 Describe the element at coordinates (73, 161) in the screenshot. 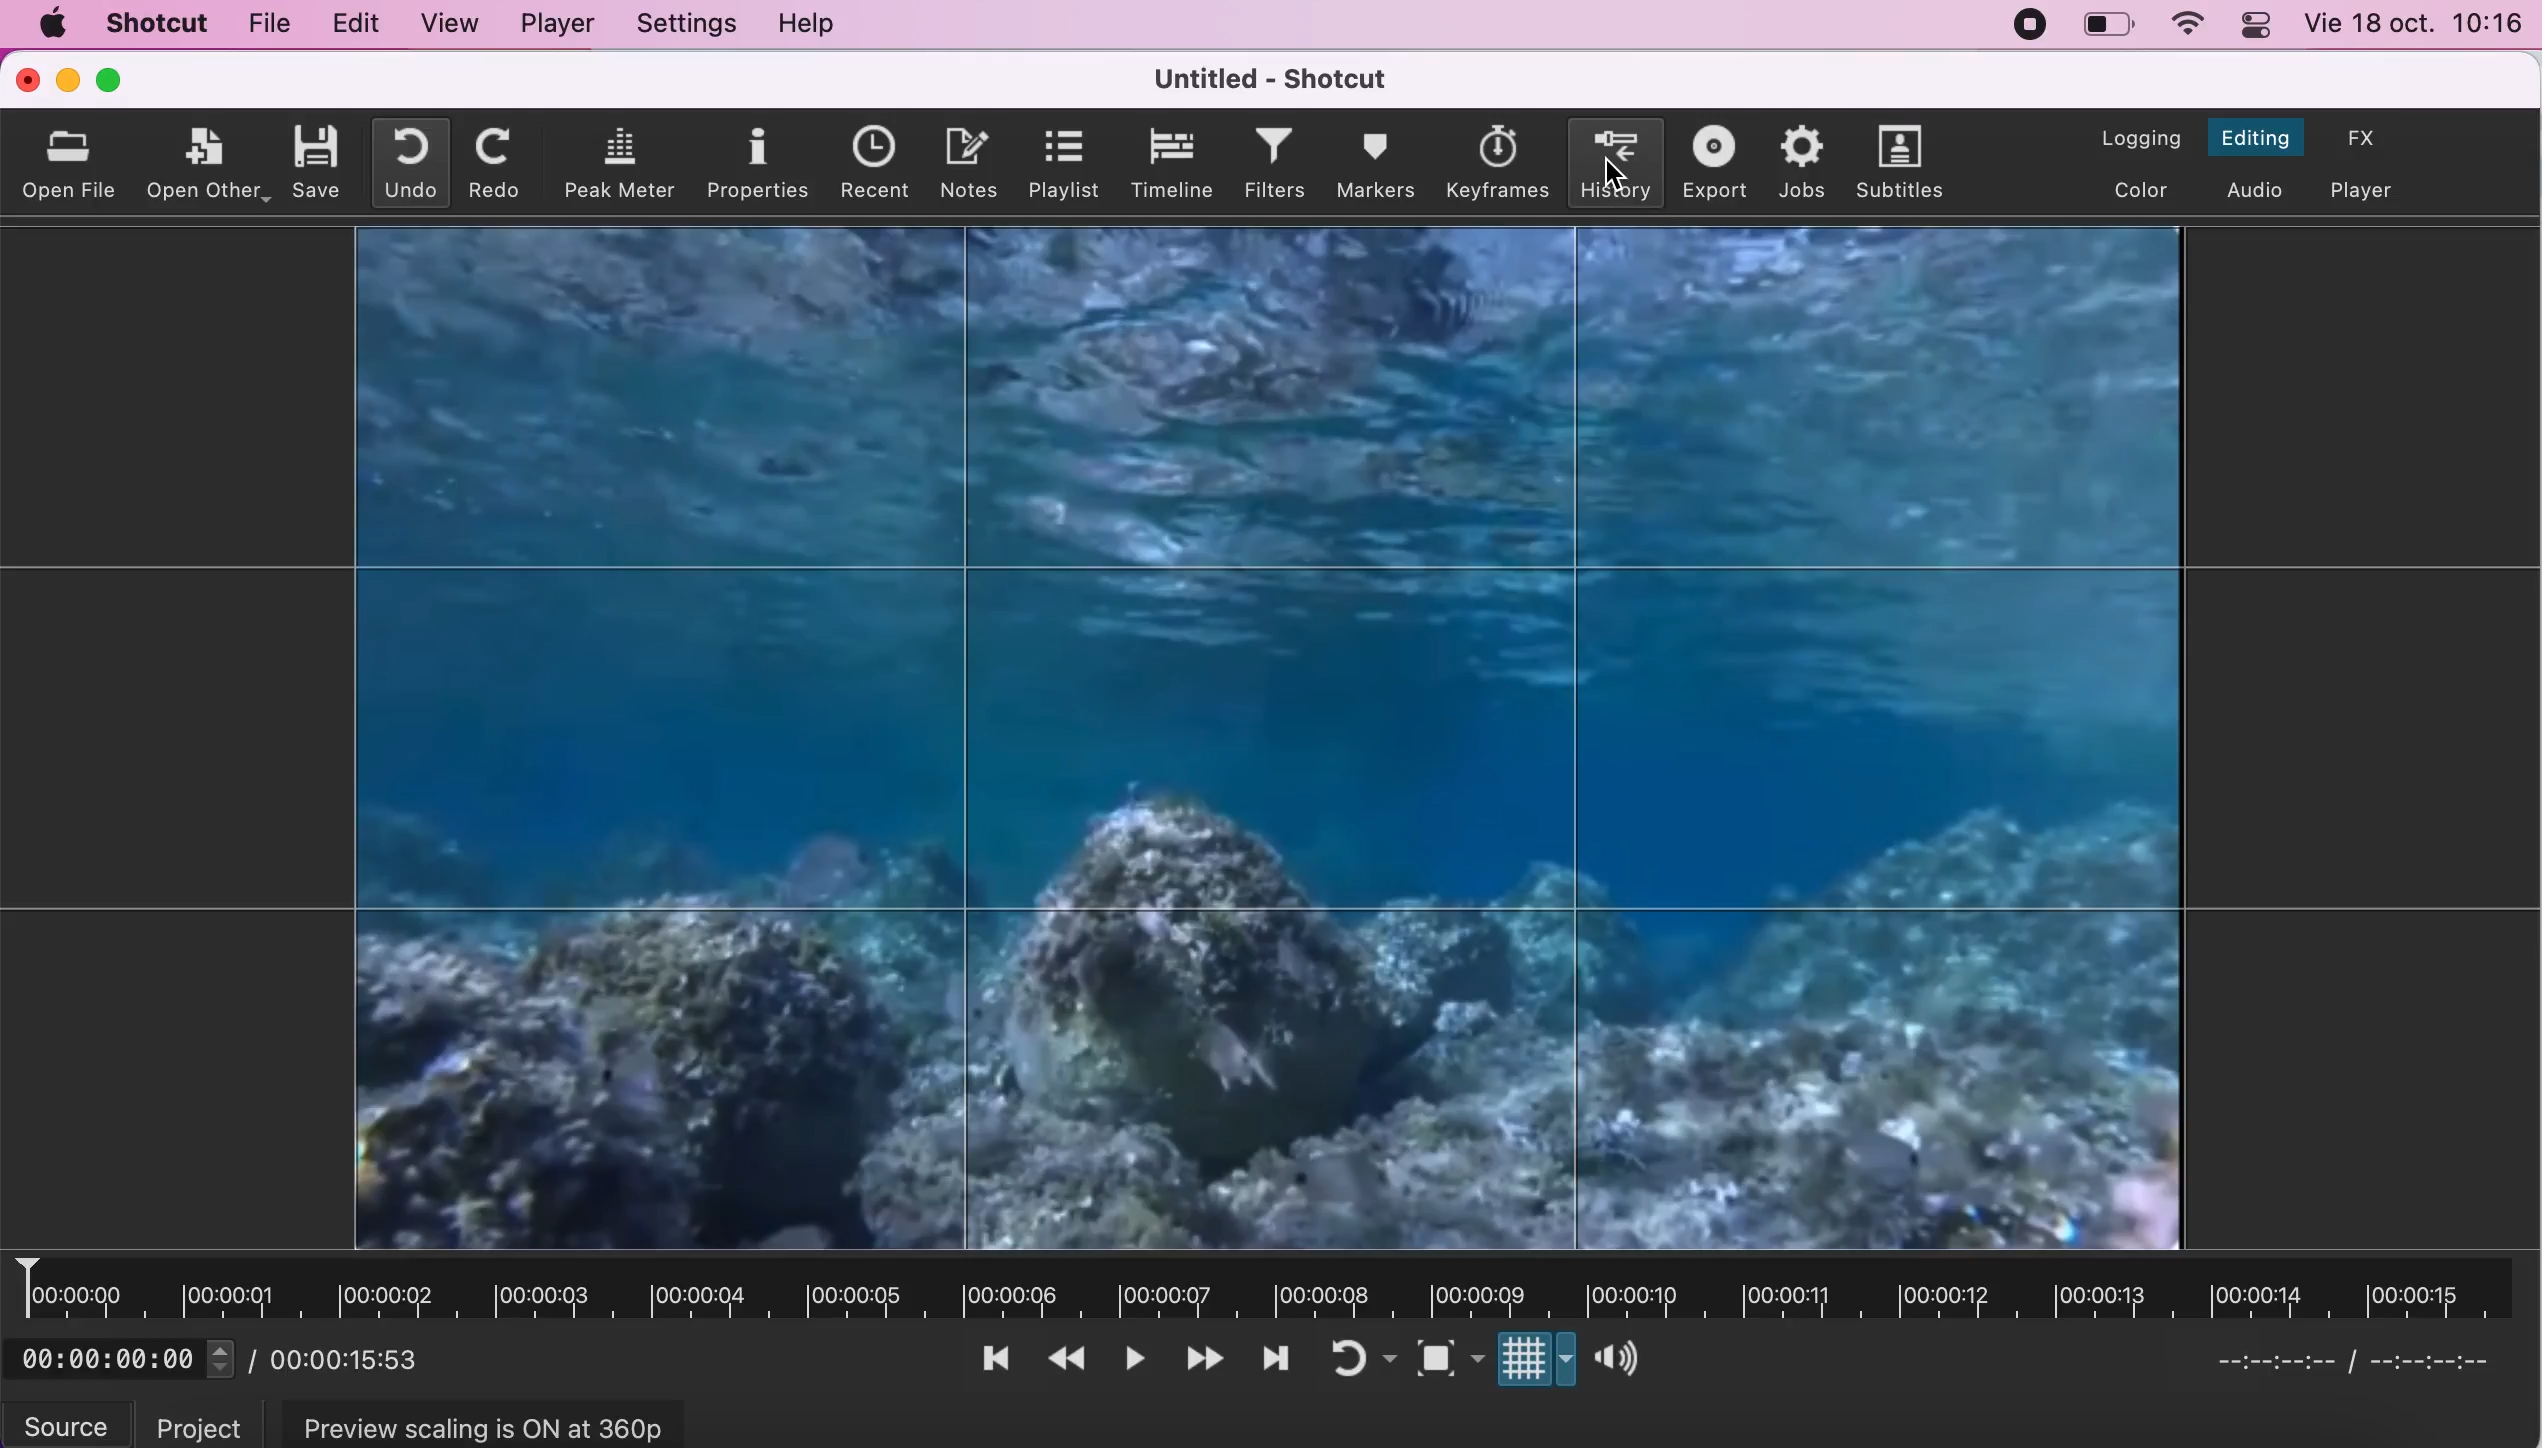

I see `open file` at that location.